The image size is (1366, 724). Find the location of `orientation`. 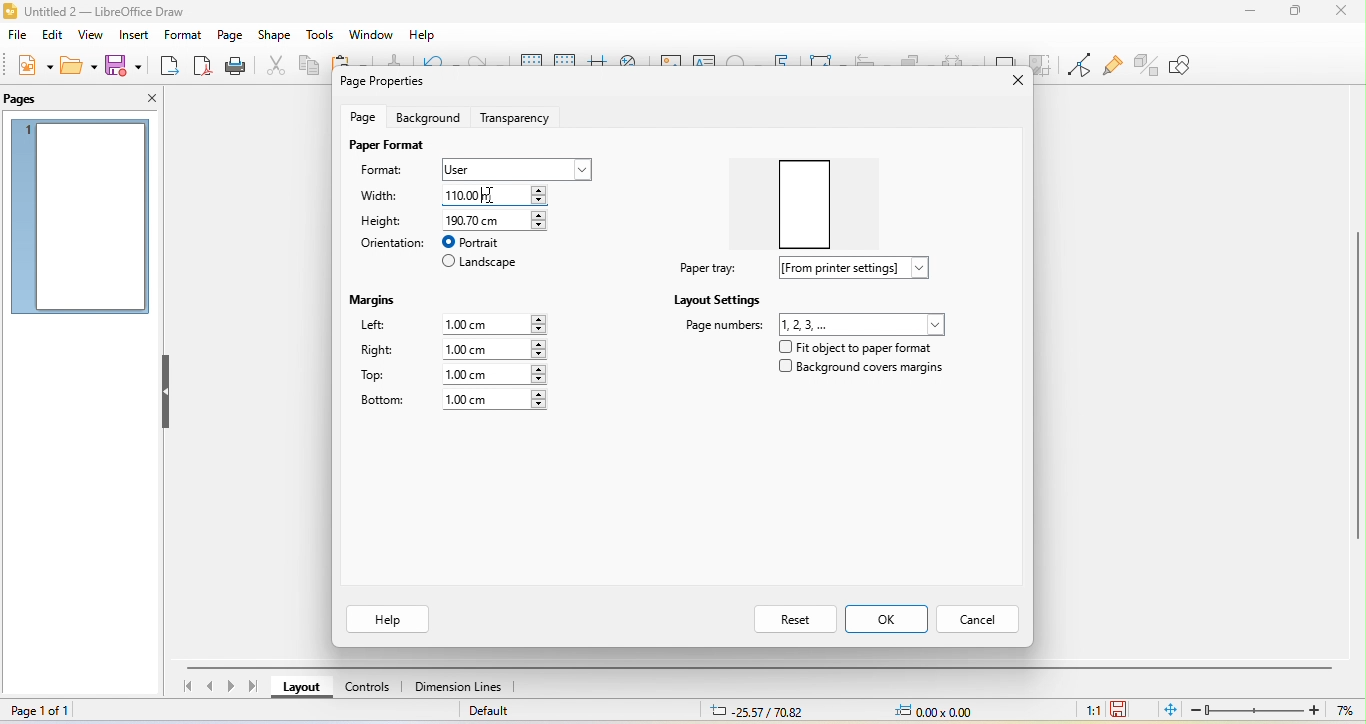

orientation is located at coordinates (390, 243).